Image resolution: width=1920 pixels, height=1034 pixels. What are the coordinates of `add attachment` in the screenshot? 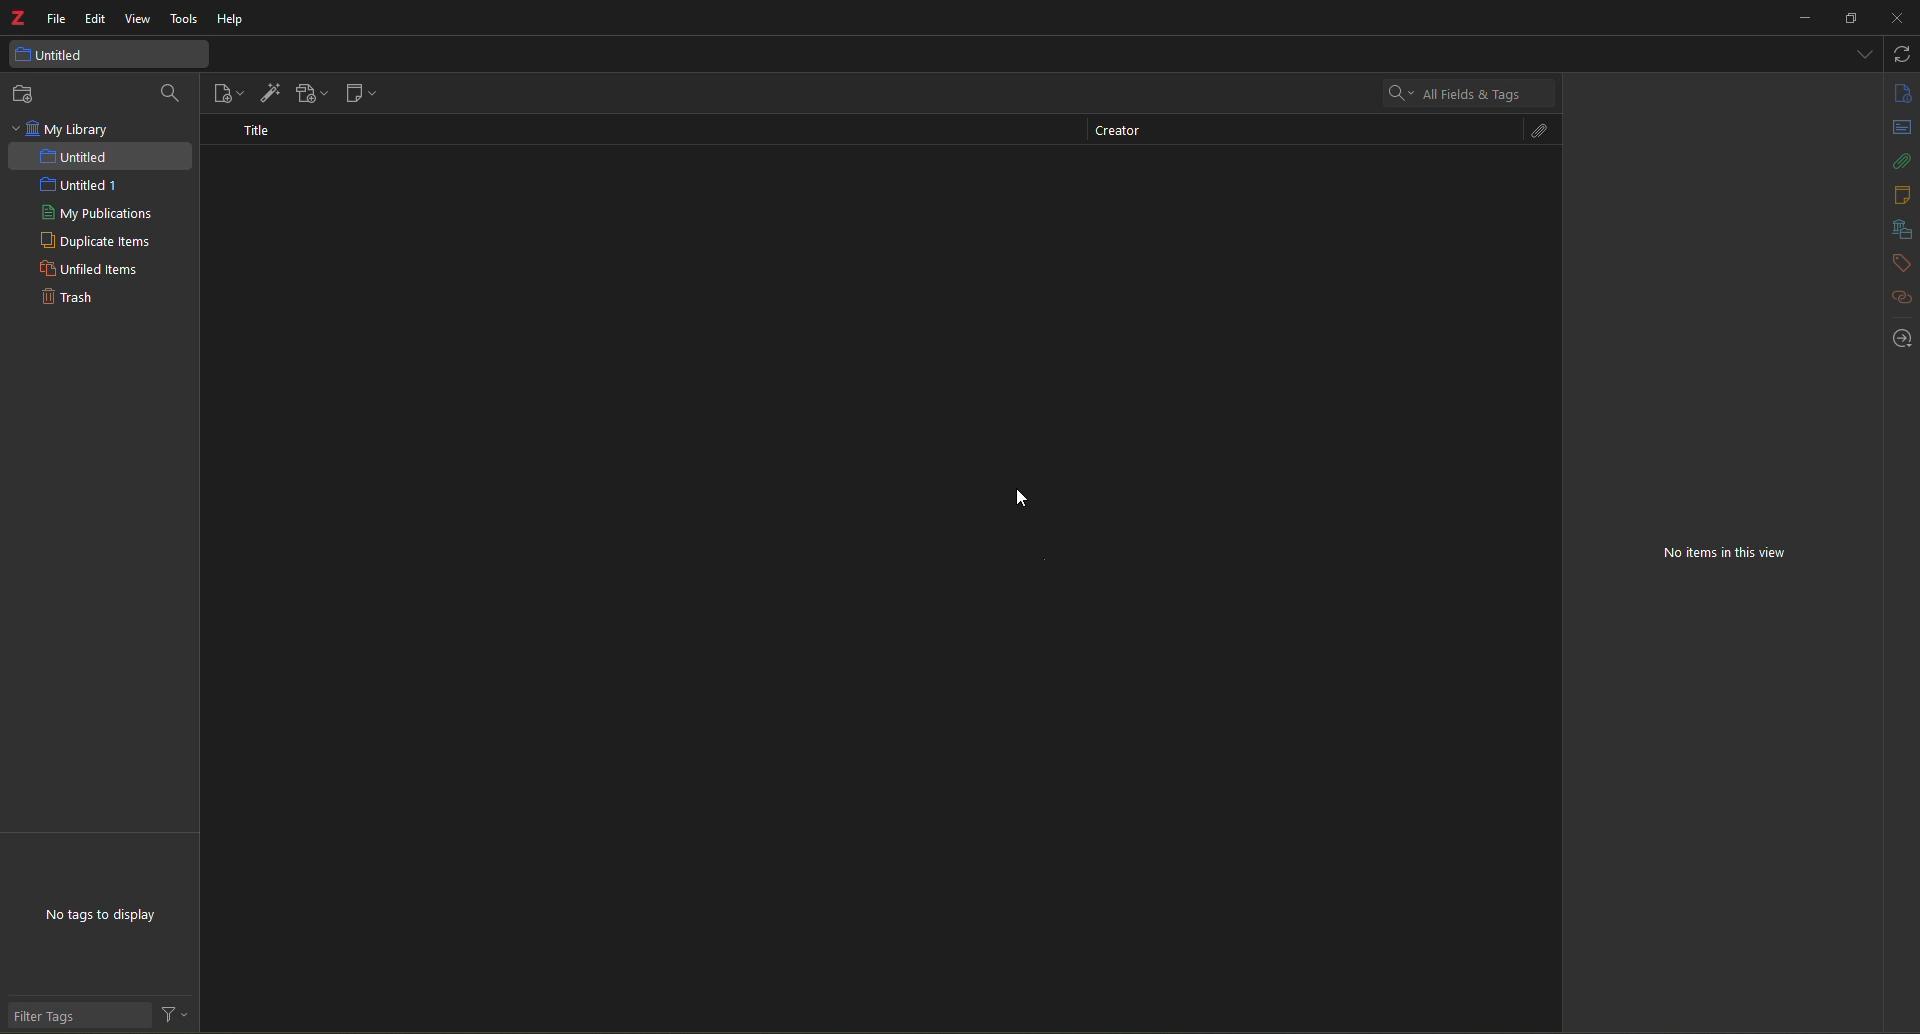 It's located at (311, 93).